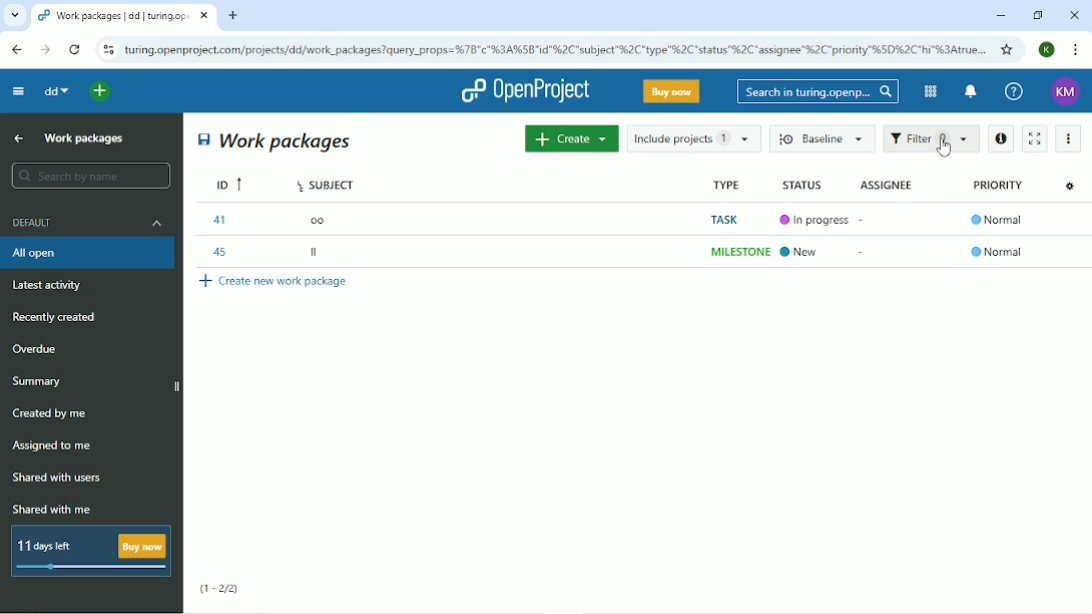 The image size is (1092, 614). What do you see at coordinates (37, 350) in the screenshot?
I see `Overdue` at bounding box center [37, 350].